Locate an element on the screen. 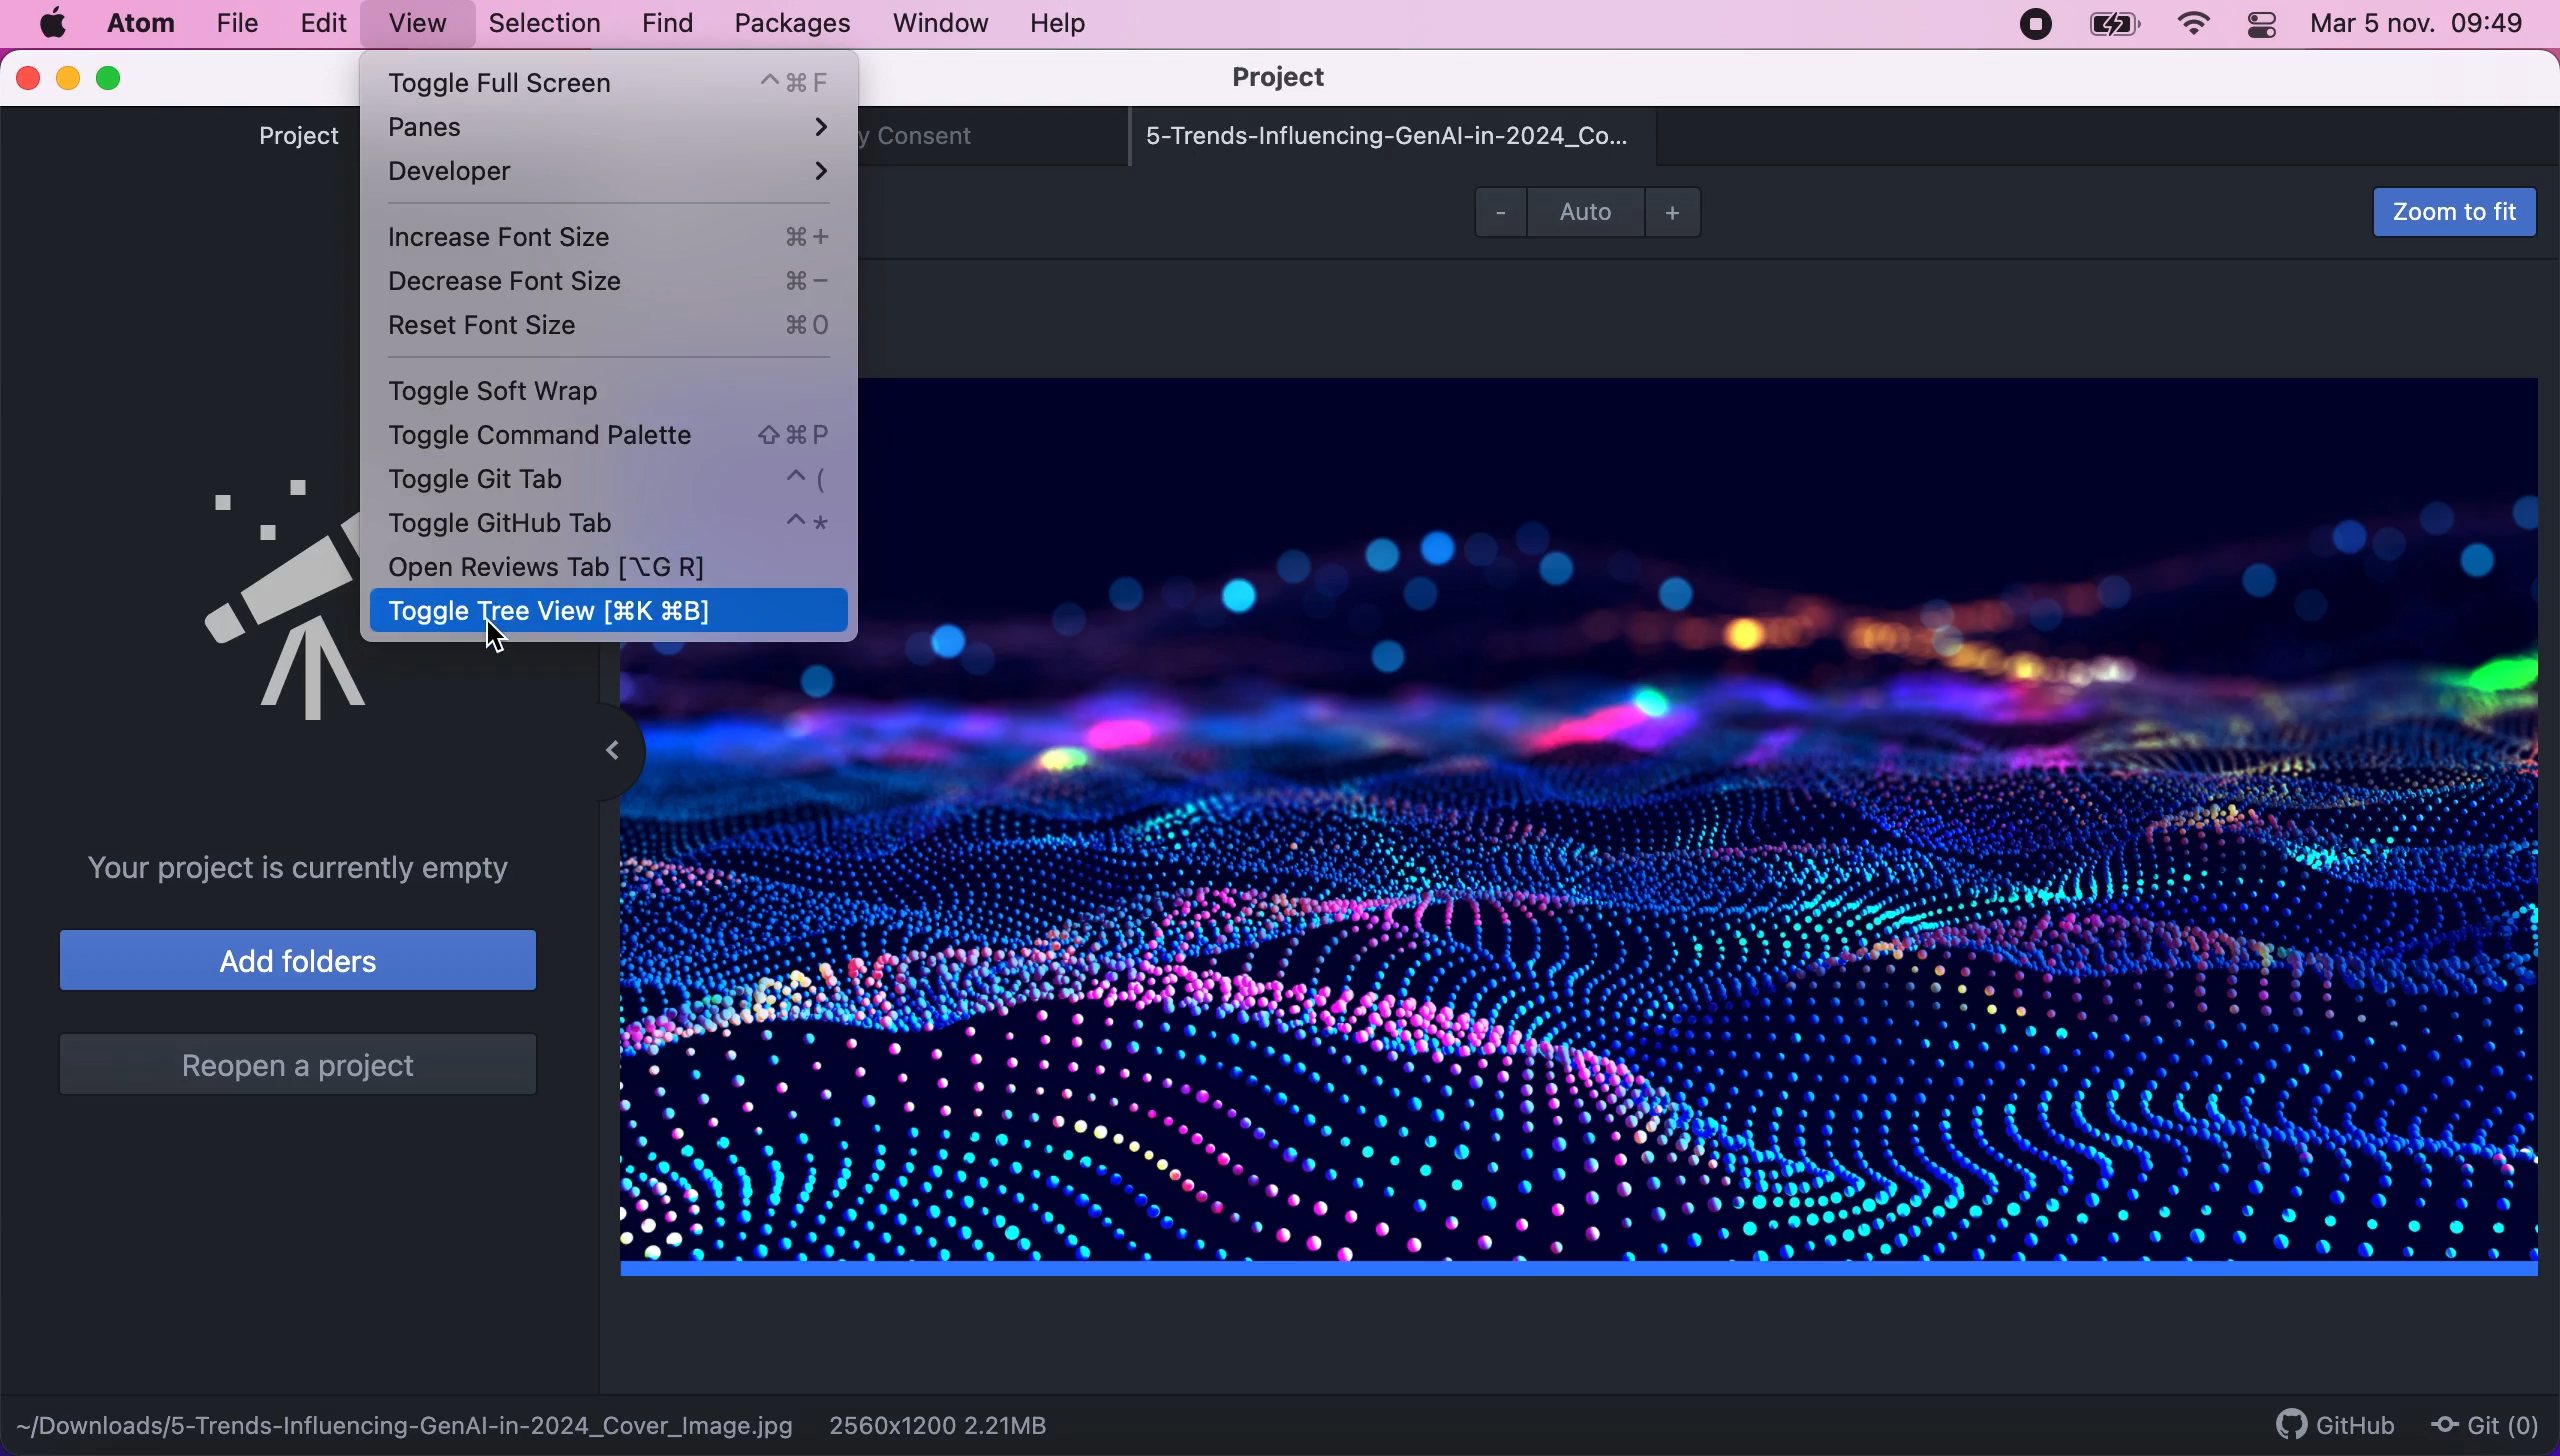 Image resolution: width=2560 pixels, height=1456 pixels. -downloads/5-trends-influencing-genai-in-2024_cover_image.jpg is located at coordinates (418, 1419).